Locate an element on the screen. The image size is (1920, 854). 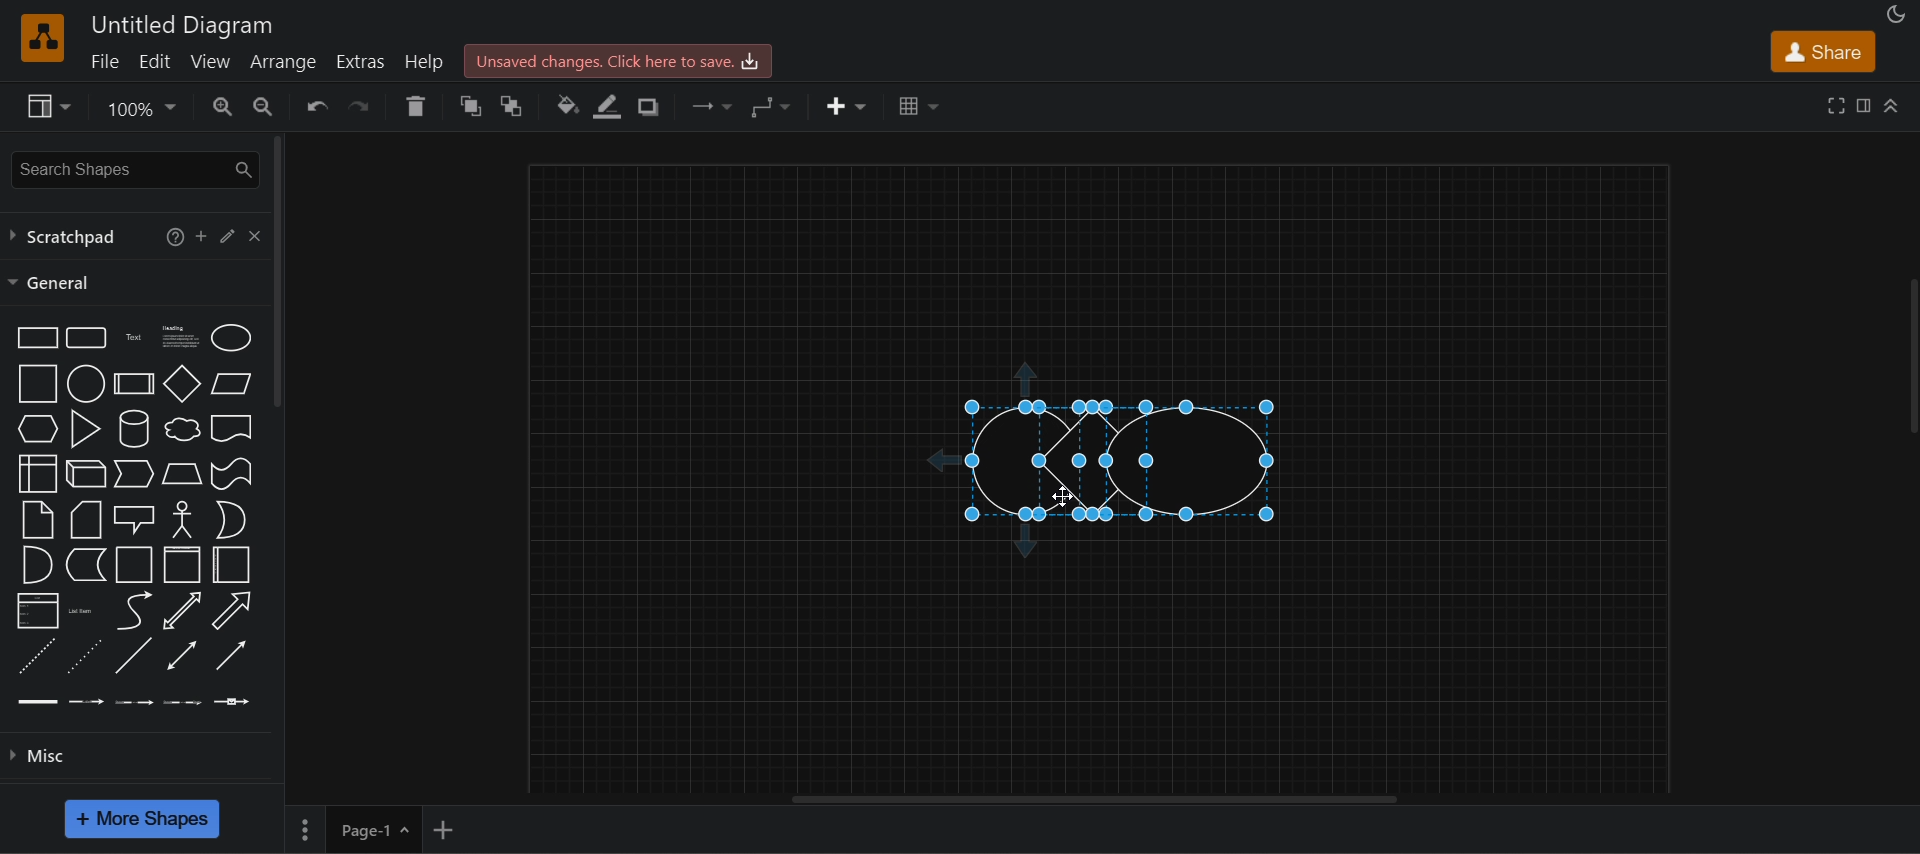
Horizontal container is located at coordinates (232, 566).